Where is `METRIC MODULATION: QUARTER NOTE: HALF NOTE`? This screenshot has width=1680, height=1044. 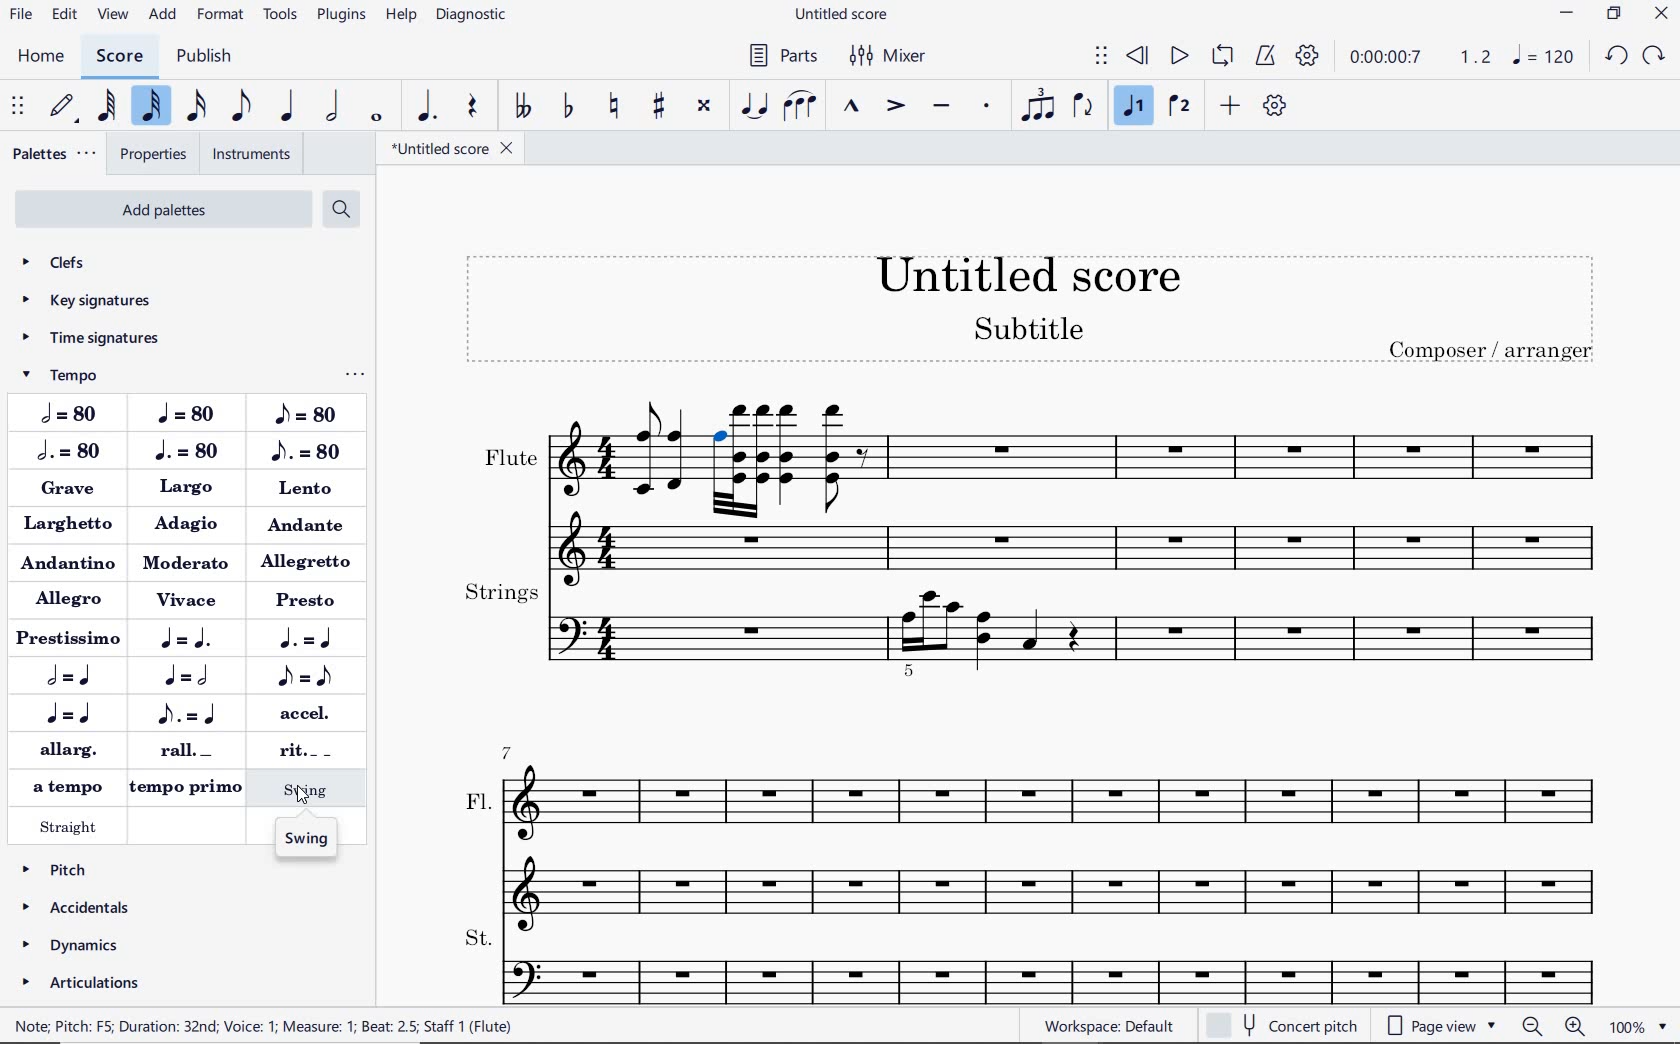
METRIC MODULATION: QUARTER NOTE: HALF NOTE is located at coordinates (190, 676).